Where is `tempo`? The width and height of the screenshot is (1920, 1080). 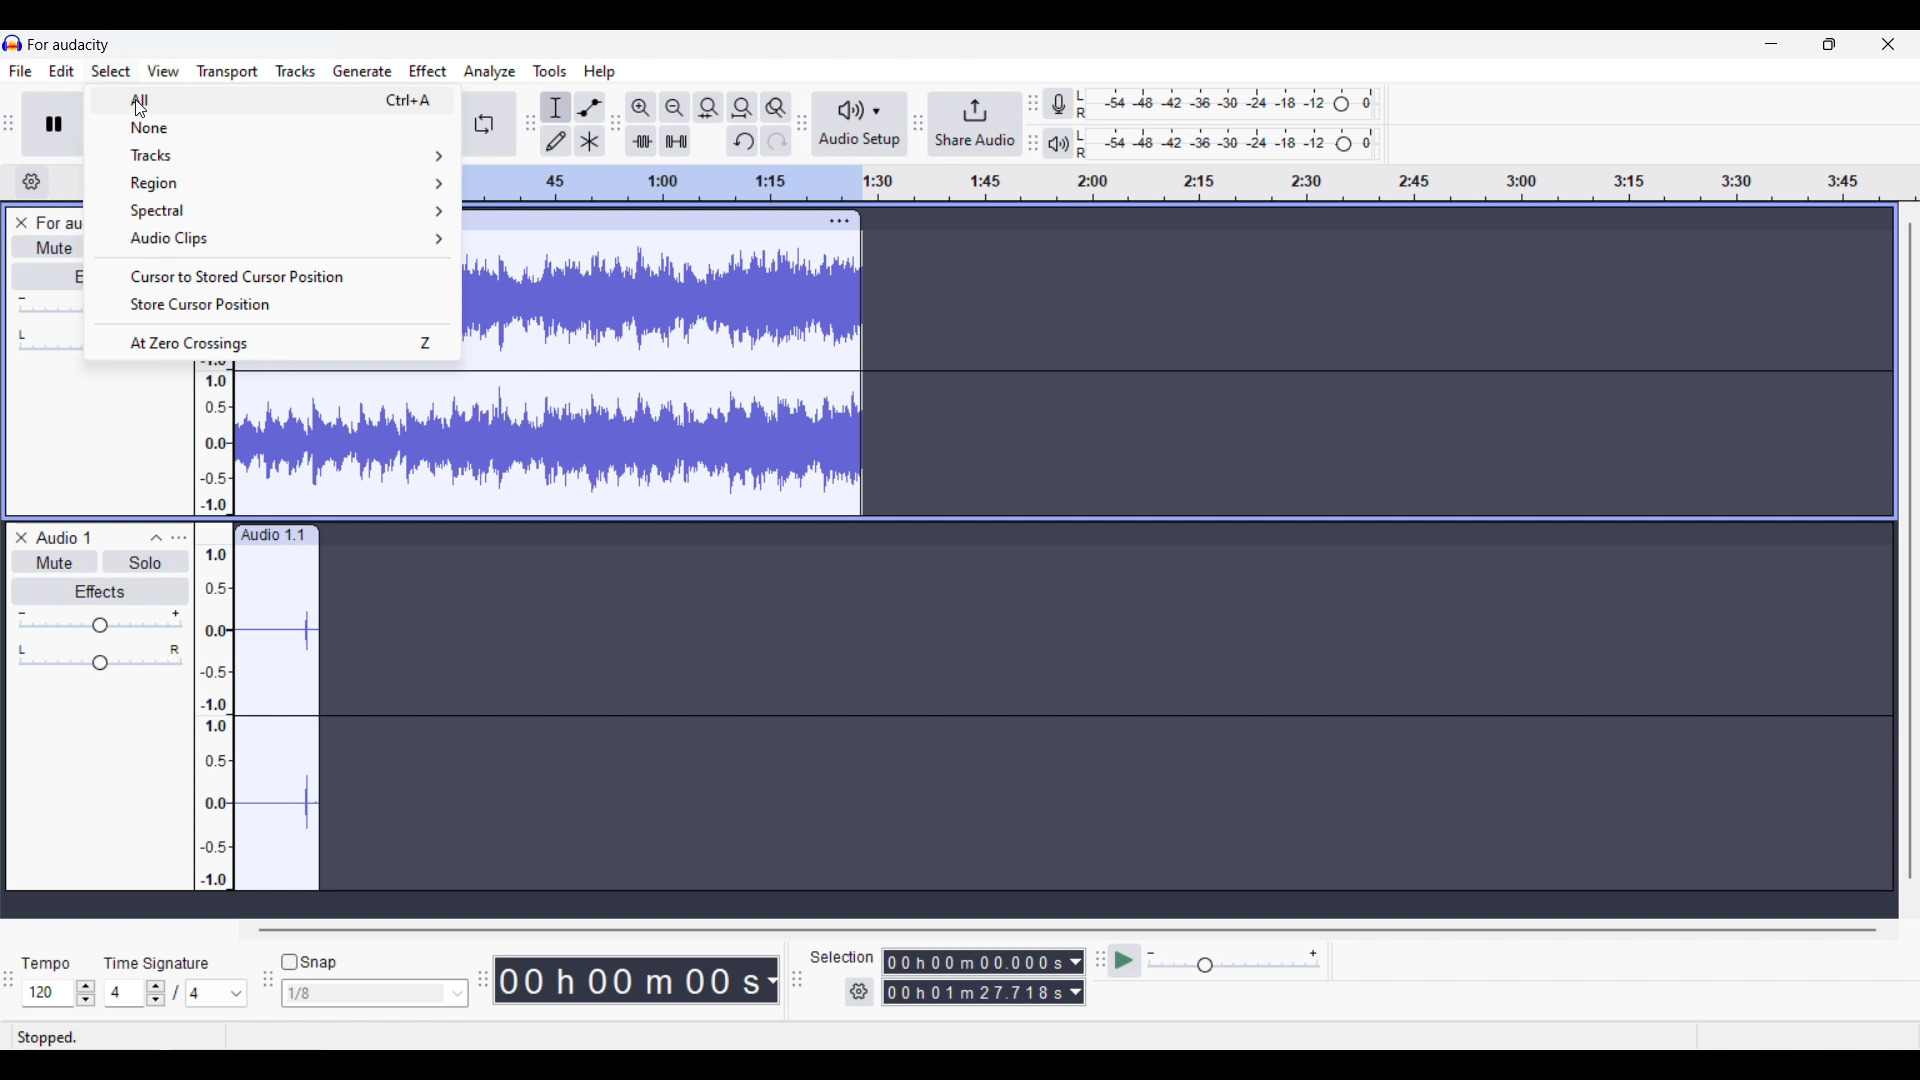 tempo is located at coordinates (47, 963).